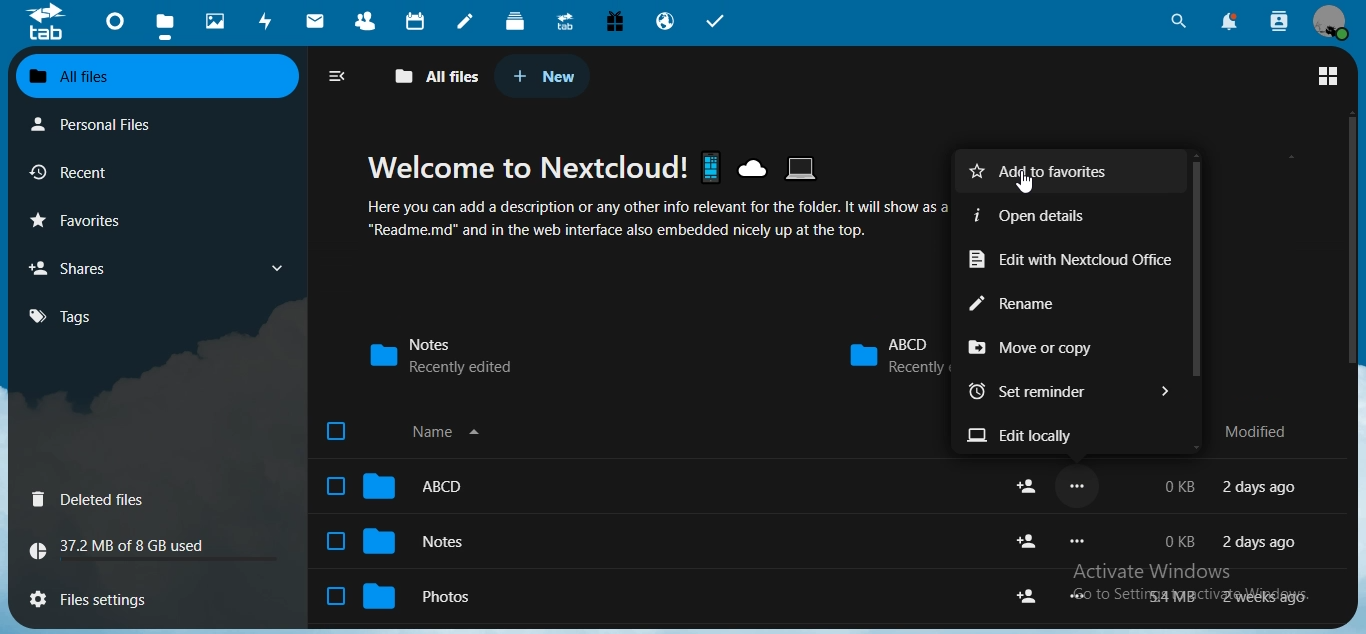 The width and height of the screenshot is (1366, 634). Describe the element at coordinates (455, 355) in the screenshot. I see `notes` at that location.